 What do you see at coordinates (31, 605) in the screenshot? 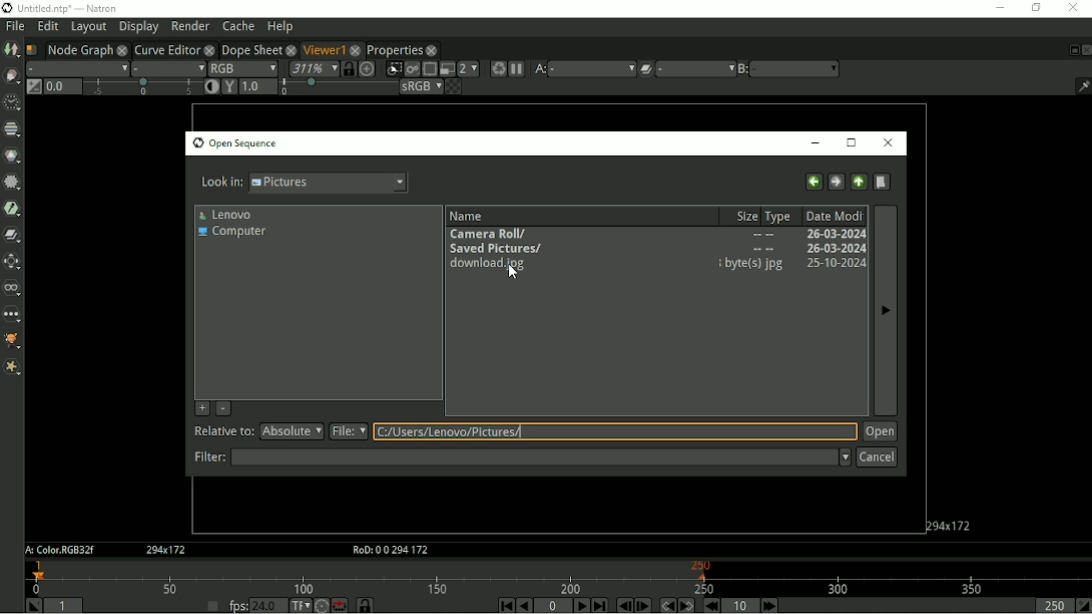
I see `Set playback in point at the current frame` at bounding box center [31, 605].